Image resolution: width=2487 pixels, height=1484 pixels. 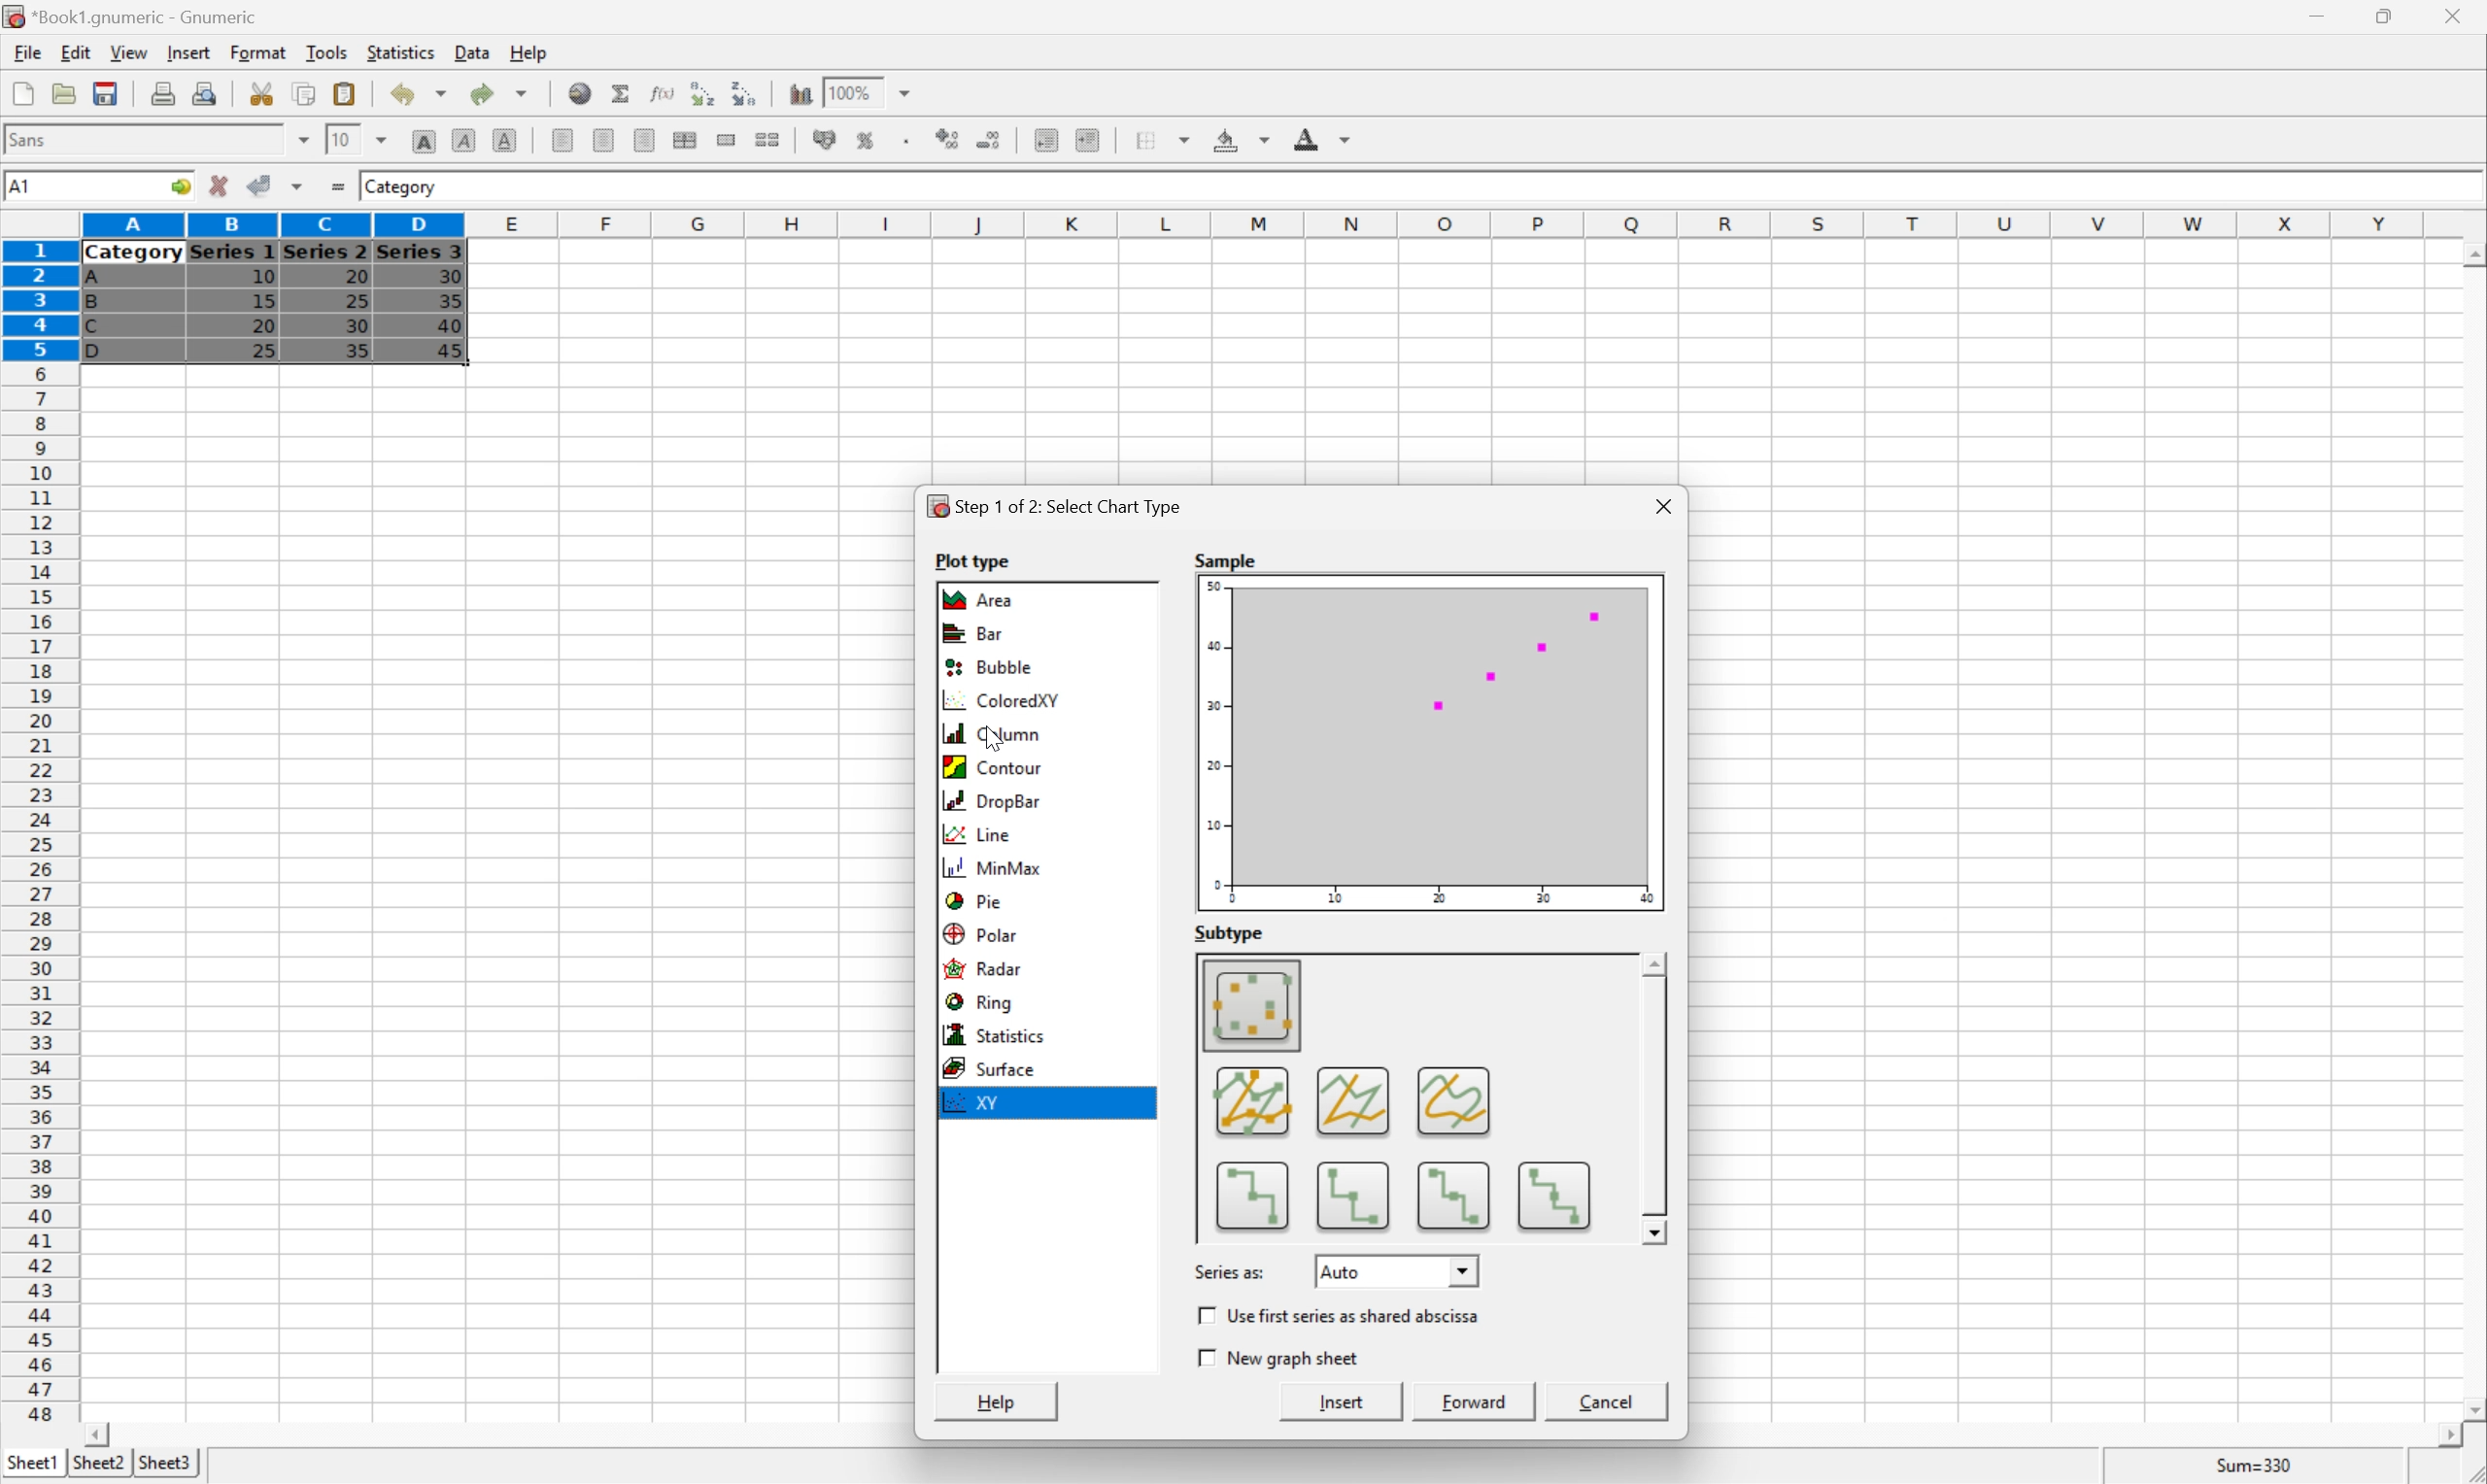 What do you see at coordinates (2471, 1412) in the screenshot?
I see `Scroll Down` at bounding box center [2471, 1412].